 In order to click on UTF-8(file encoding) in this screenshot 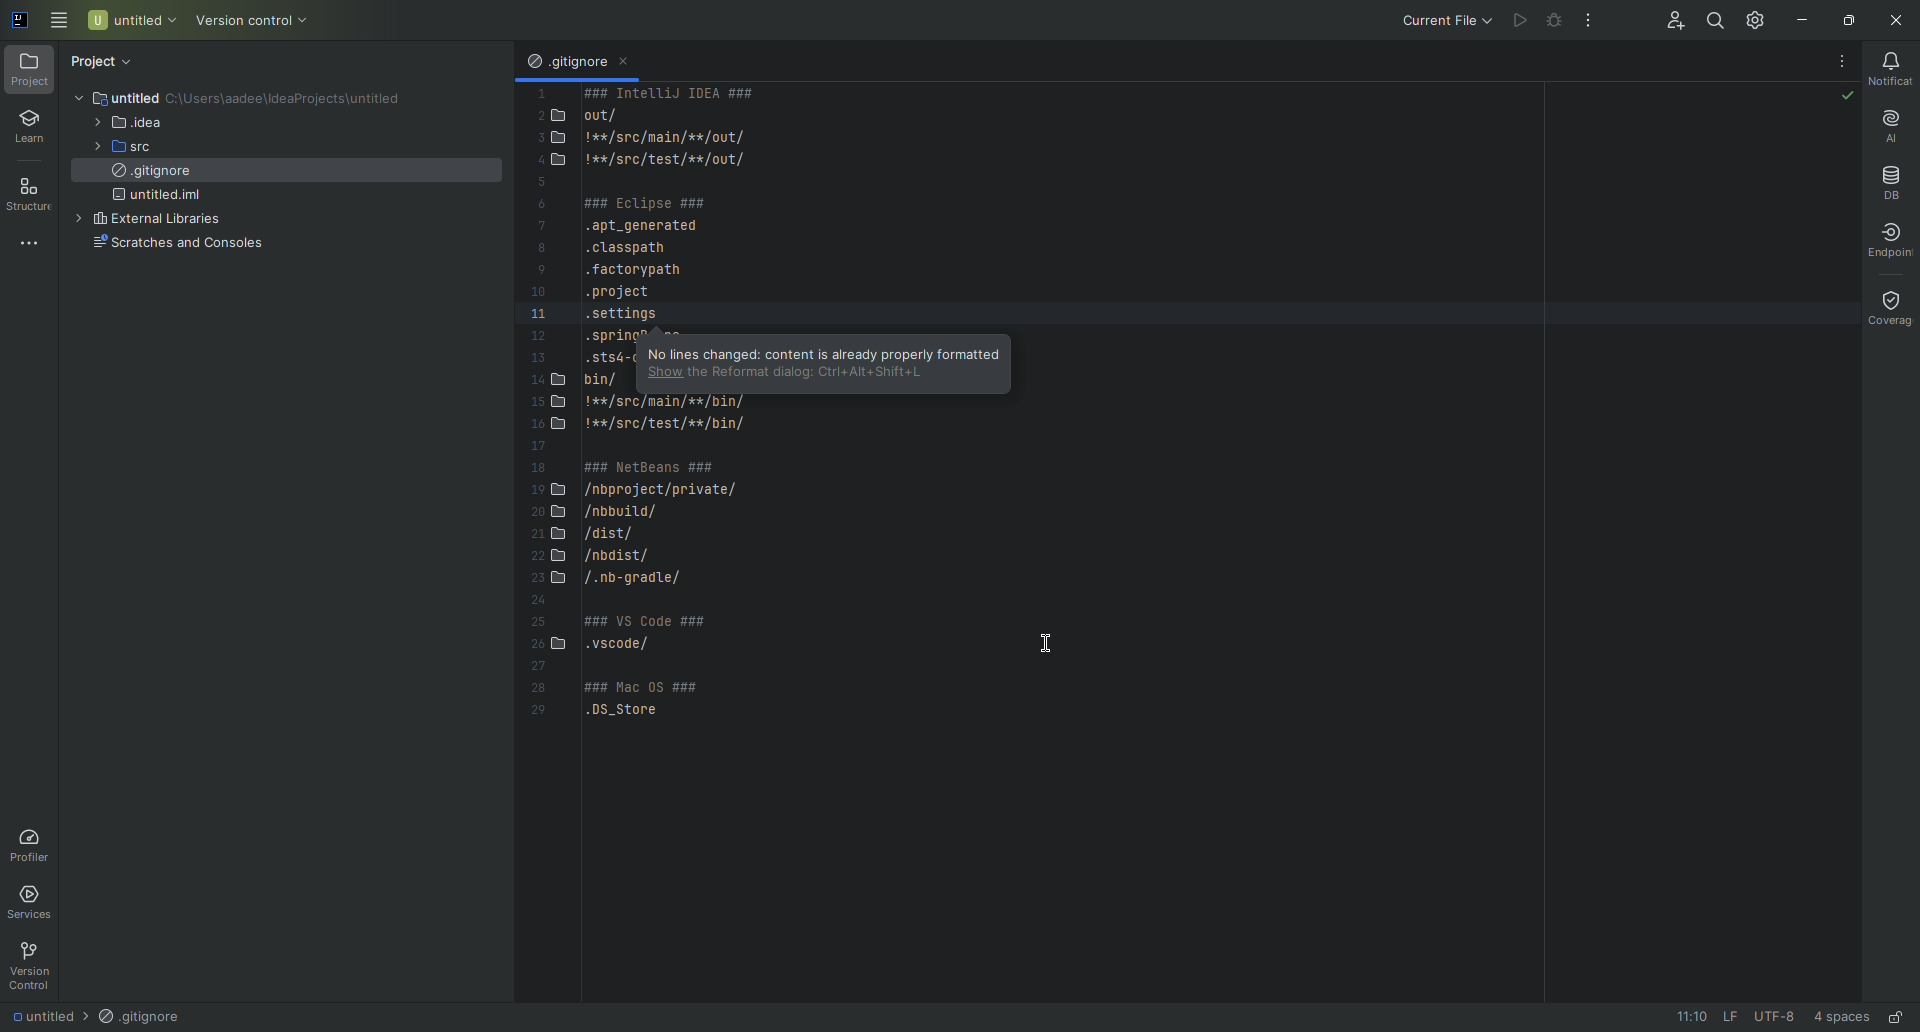, I will do `click(1774, 1017)`.